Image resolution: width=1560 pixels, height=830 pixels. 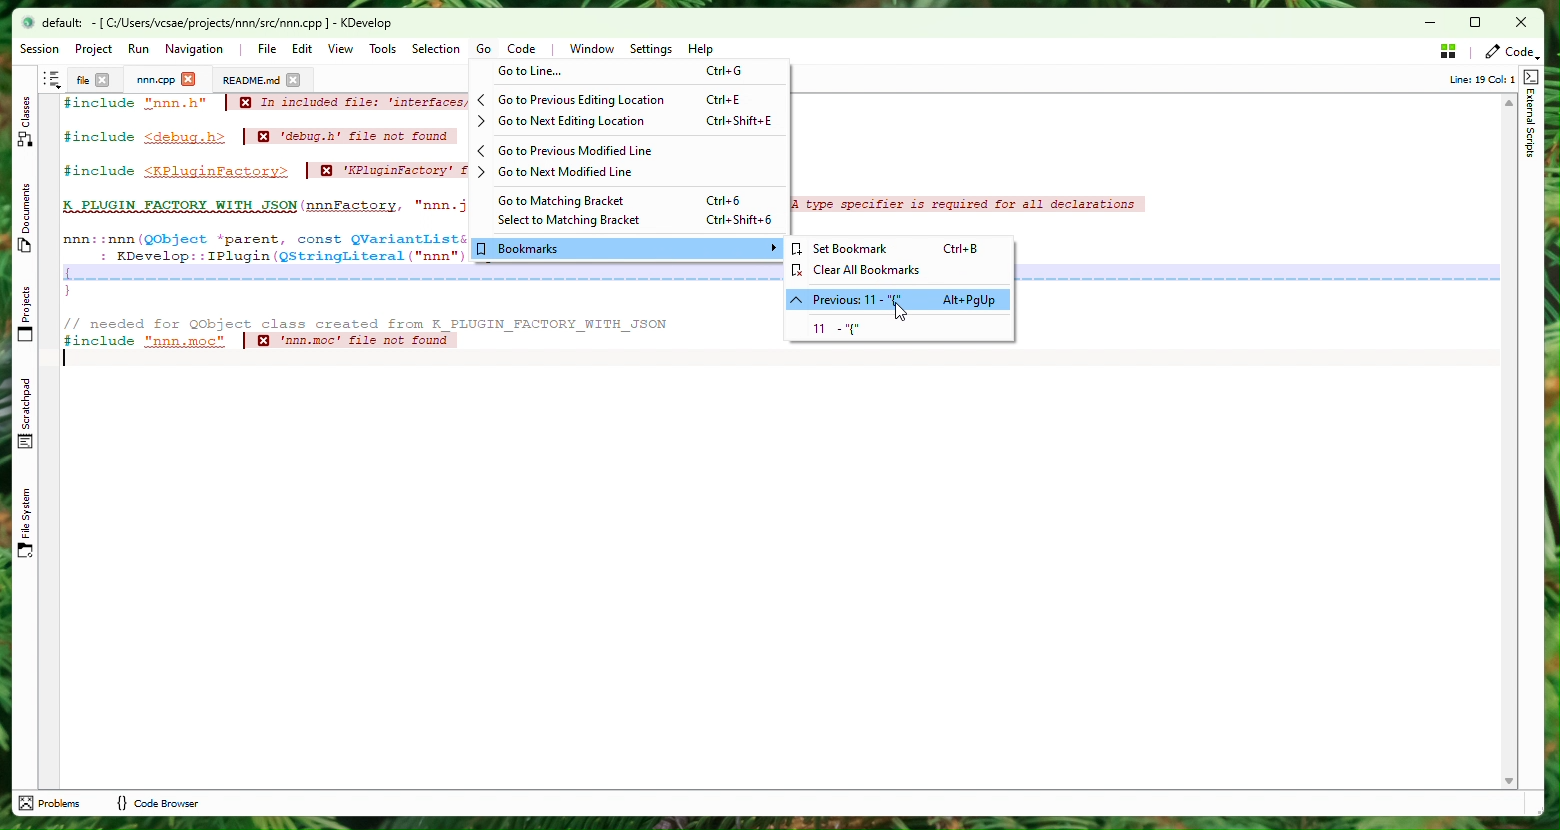 What do you see at coordinates (627, 99) in the screenshot?
I see `Go to previous editing location` at bounding box center [627, 99].